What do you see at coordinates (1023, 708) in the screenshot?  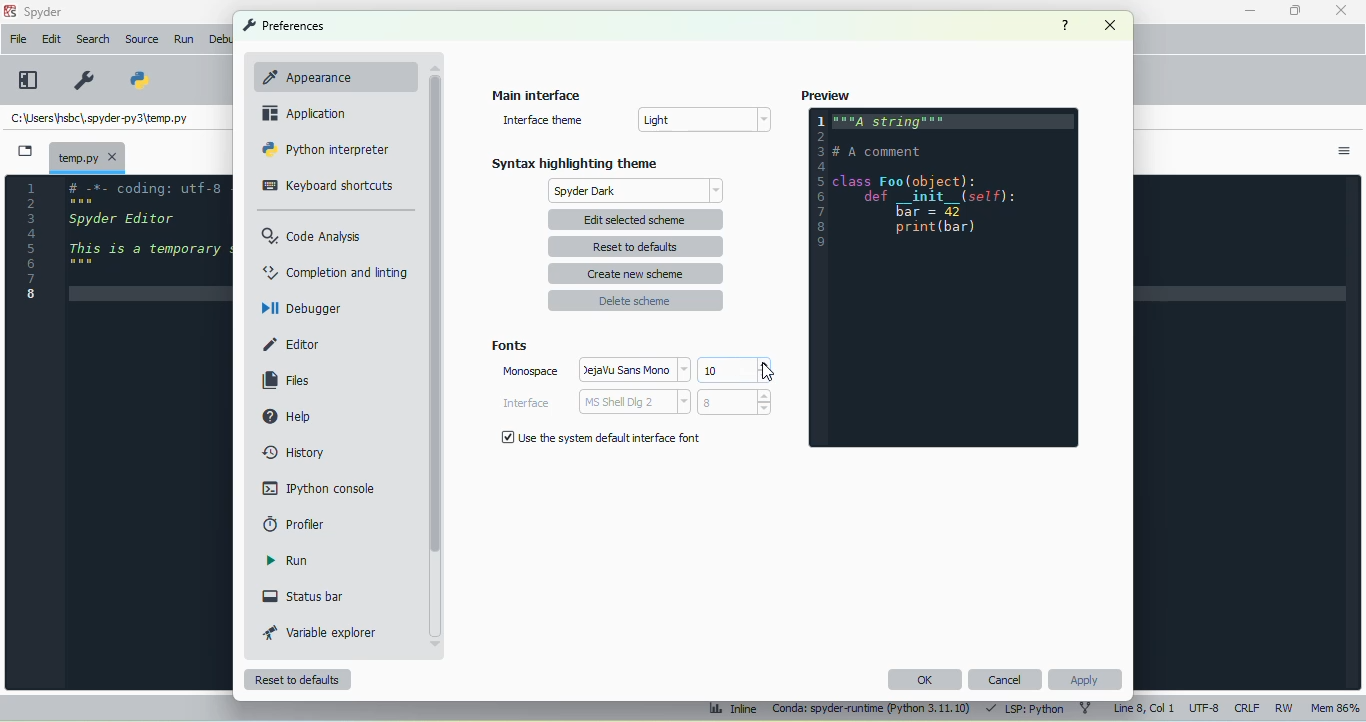 I see `LSP Python` at bounding box center [1023, 708].